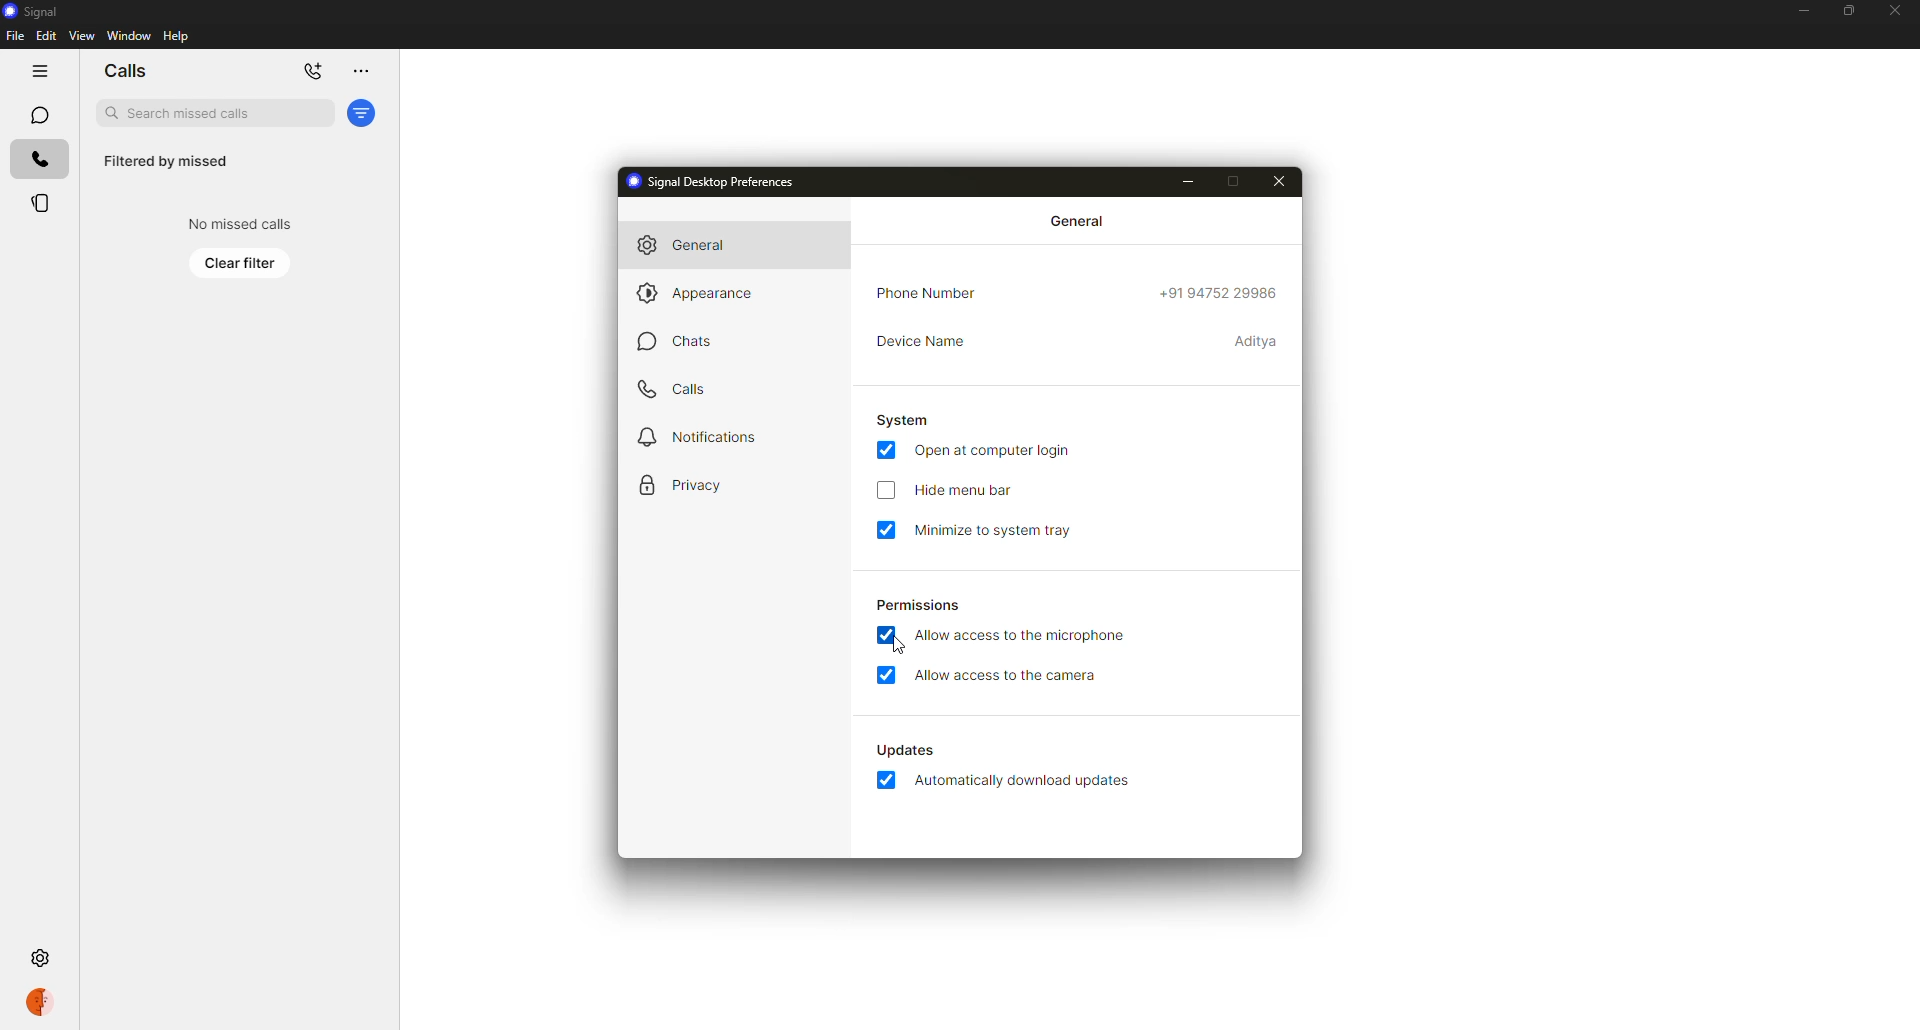 This screenshot has width=1920, height=1030. Describe the element at coordinates (1024, 635) in the screenshot. I see `allow access to microphone` at that location.